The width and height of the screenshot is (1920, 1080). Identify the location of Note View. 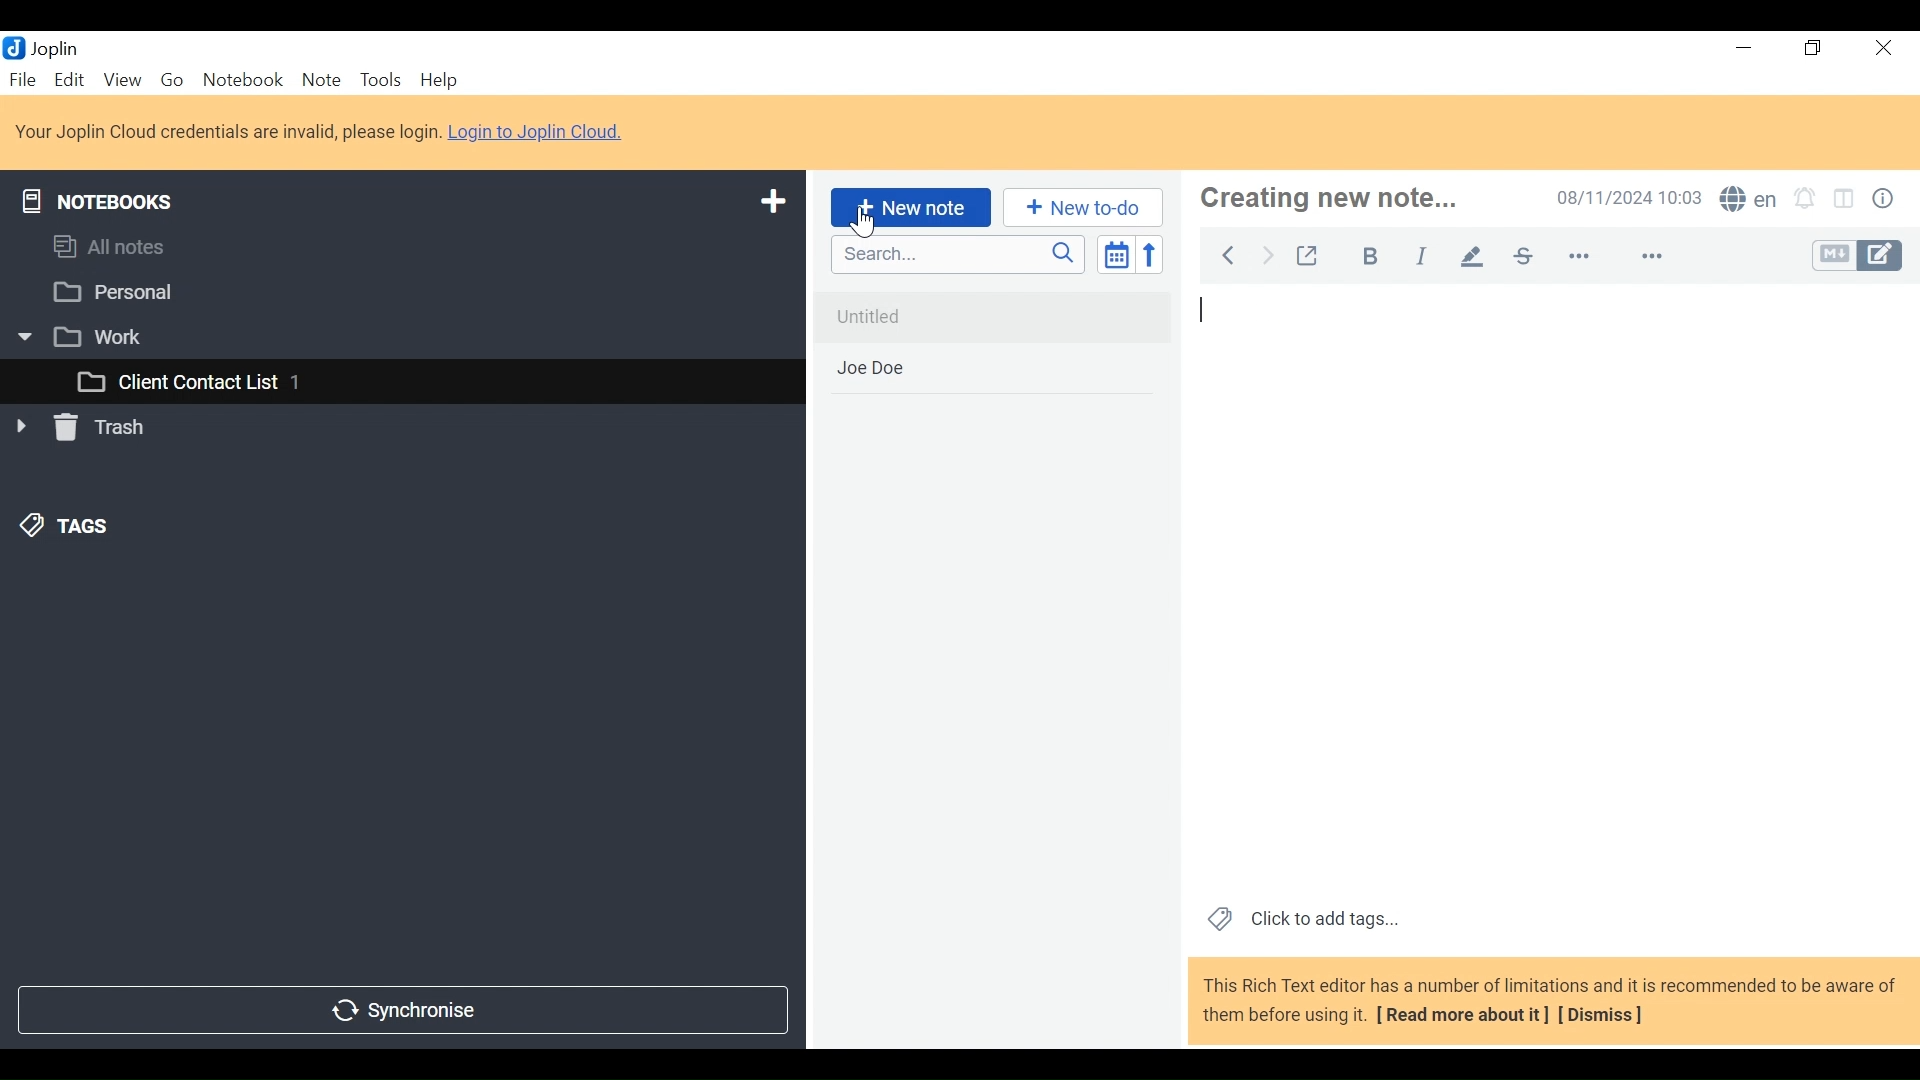
(1550, 591).